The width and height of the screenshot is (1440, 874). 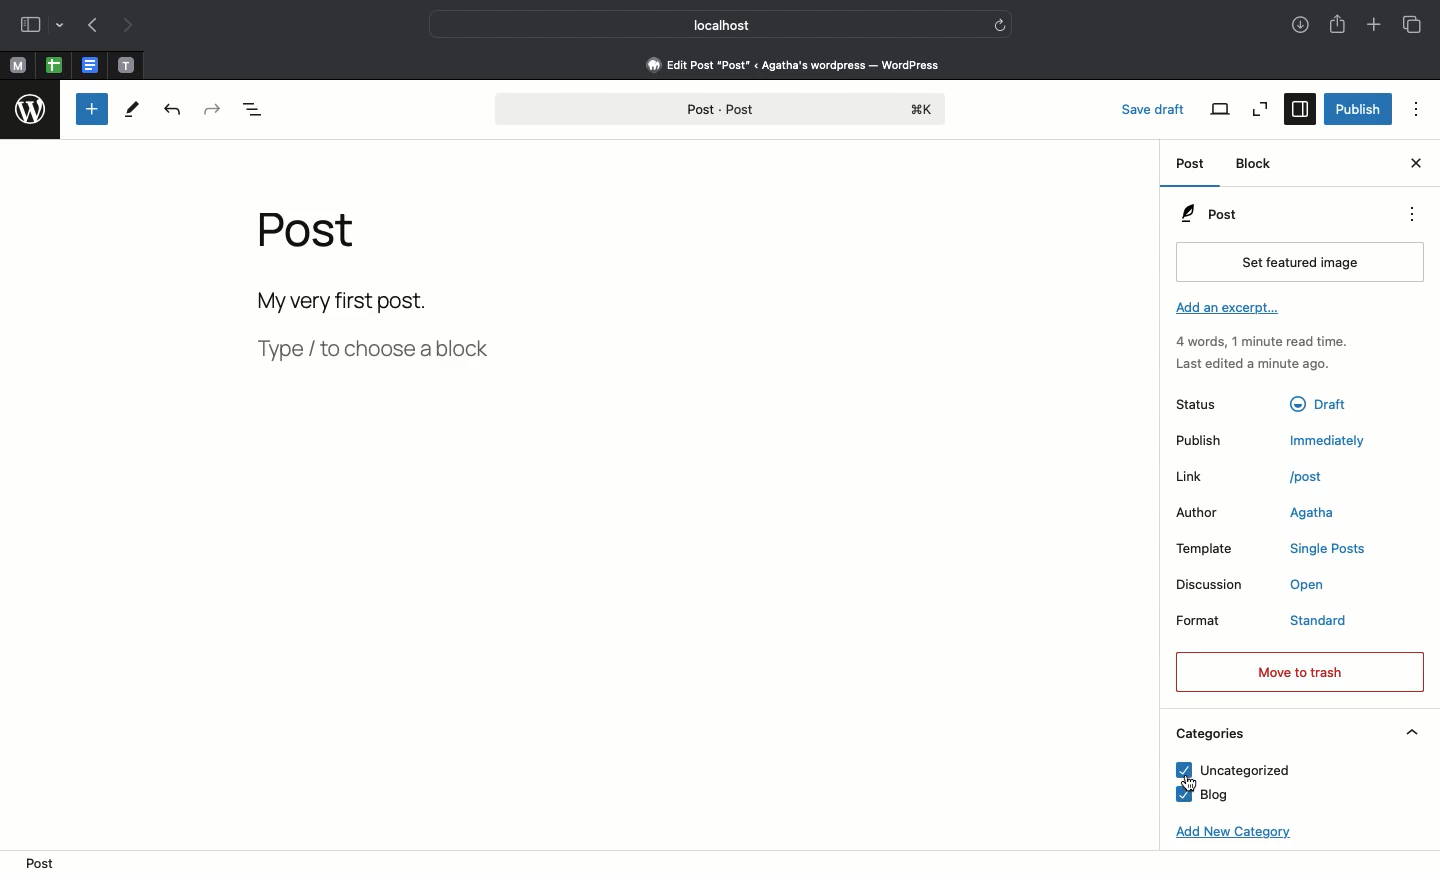 I want to click on Publish, so click(x=1213, y=441).